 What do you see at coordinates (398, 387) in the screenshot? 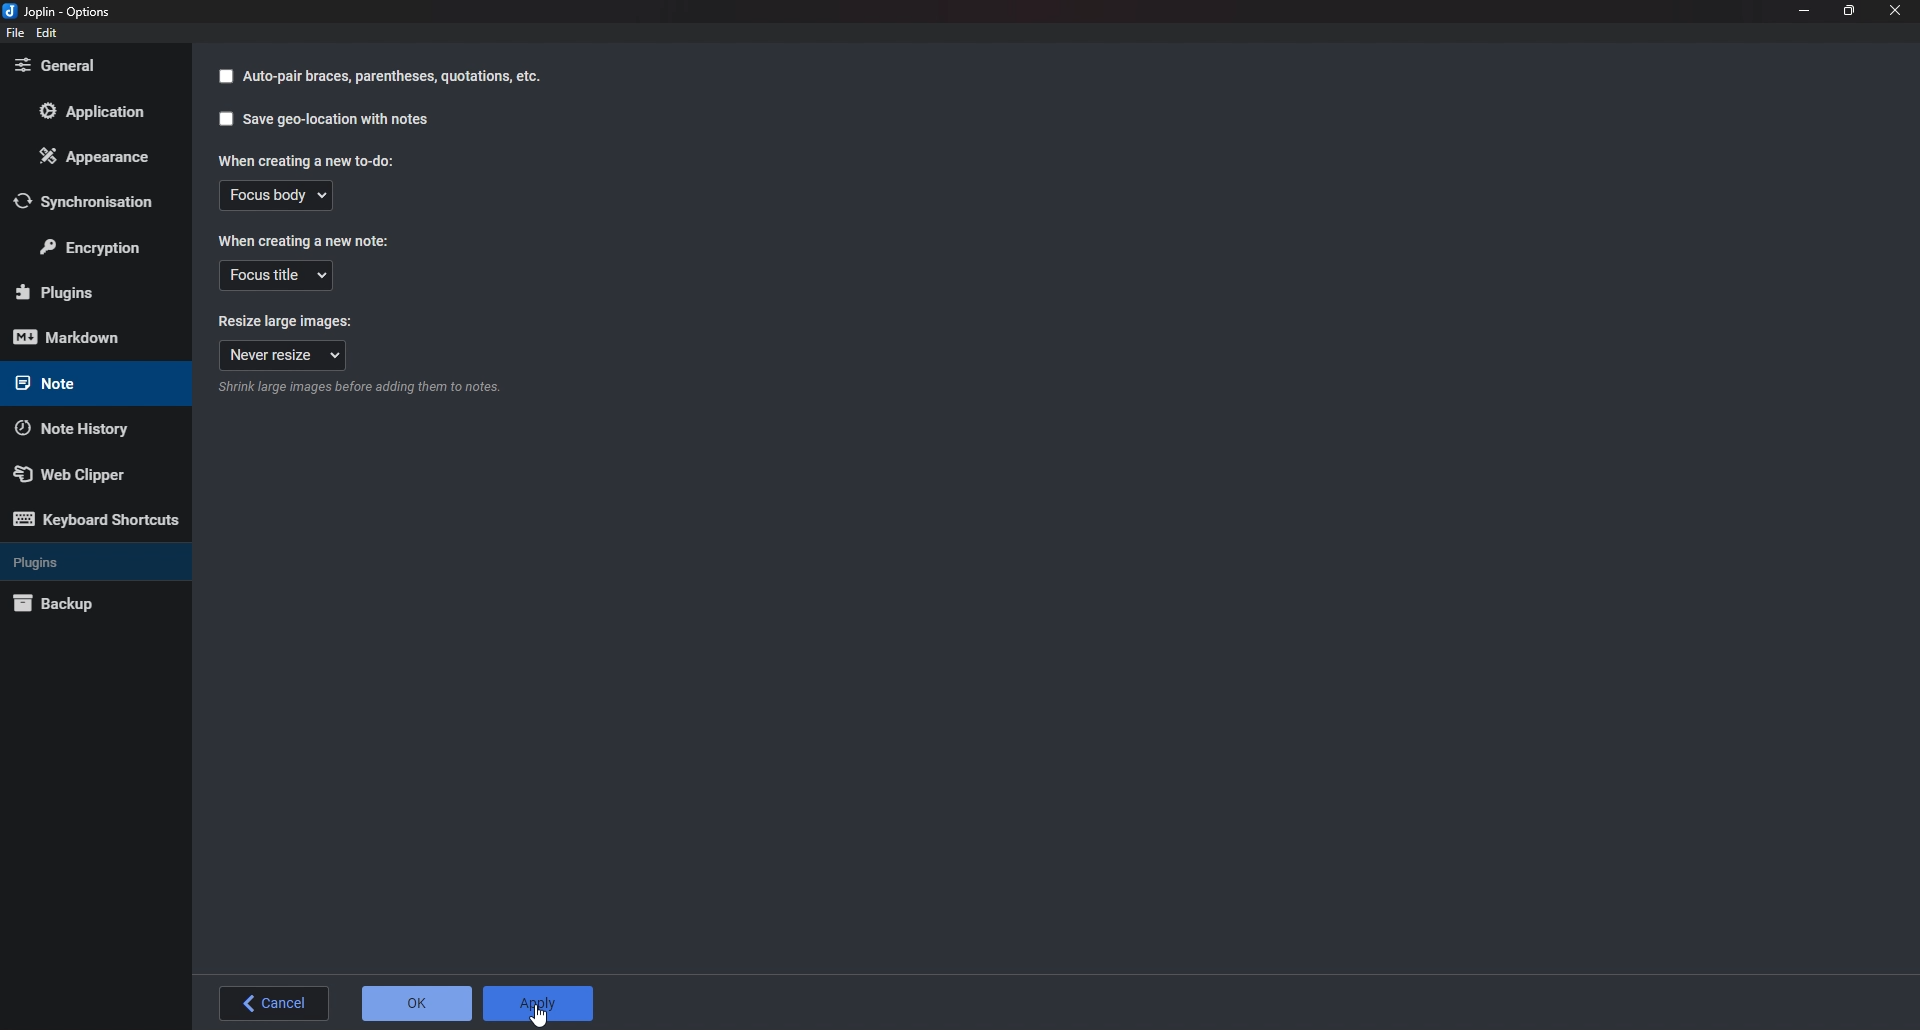
I see `info` at bounding box center [398, 387].